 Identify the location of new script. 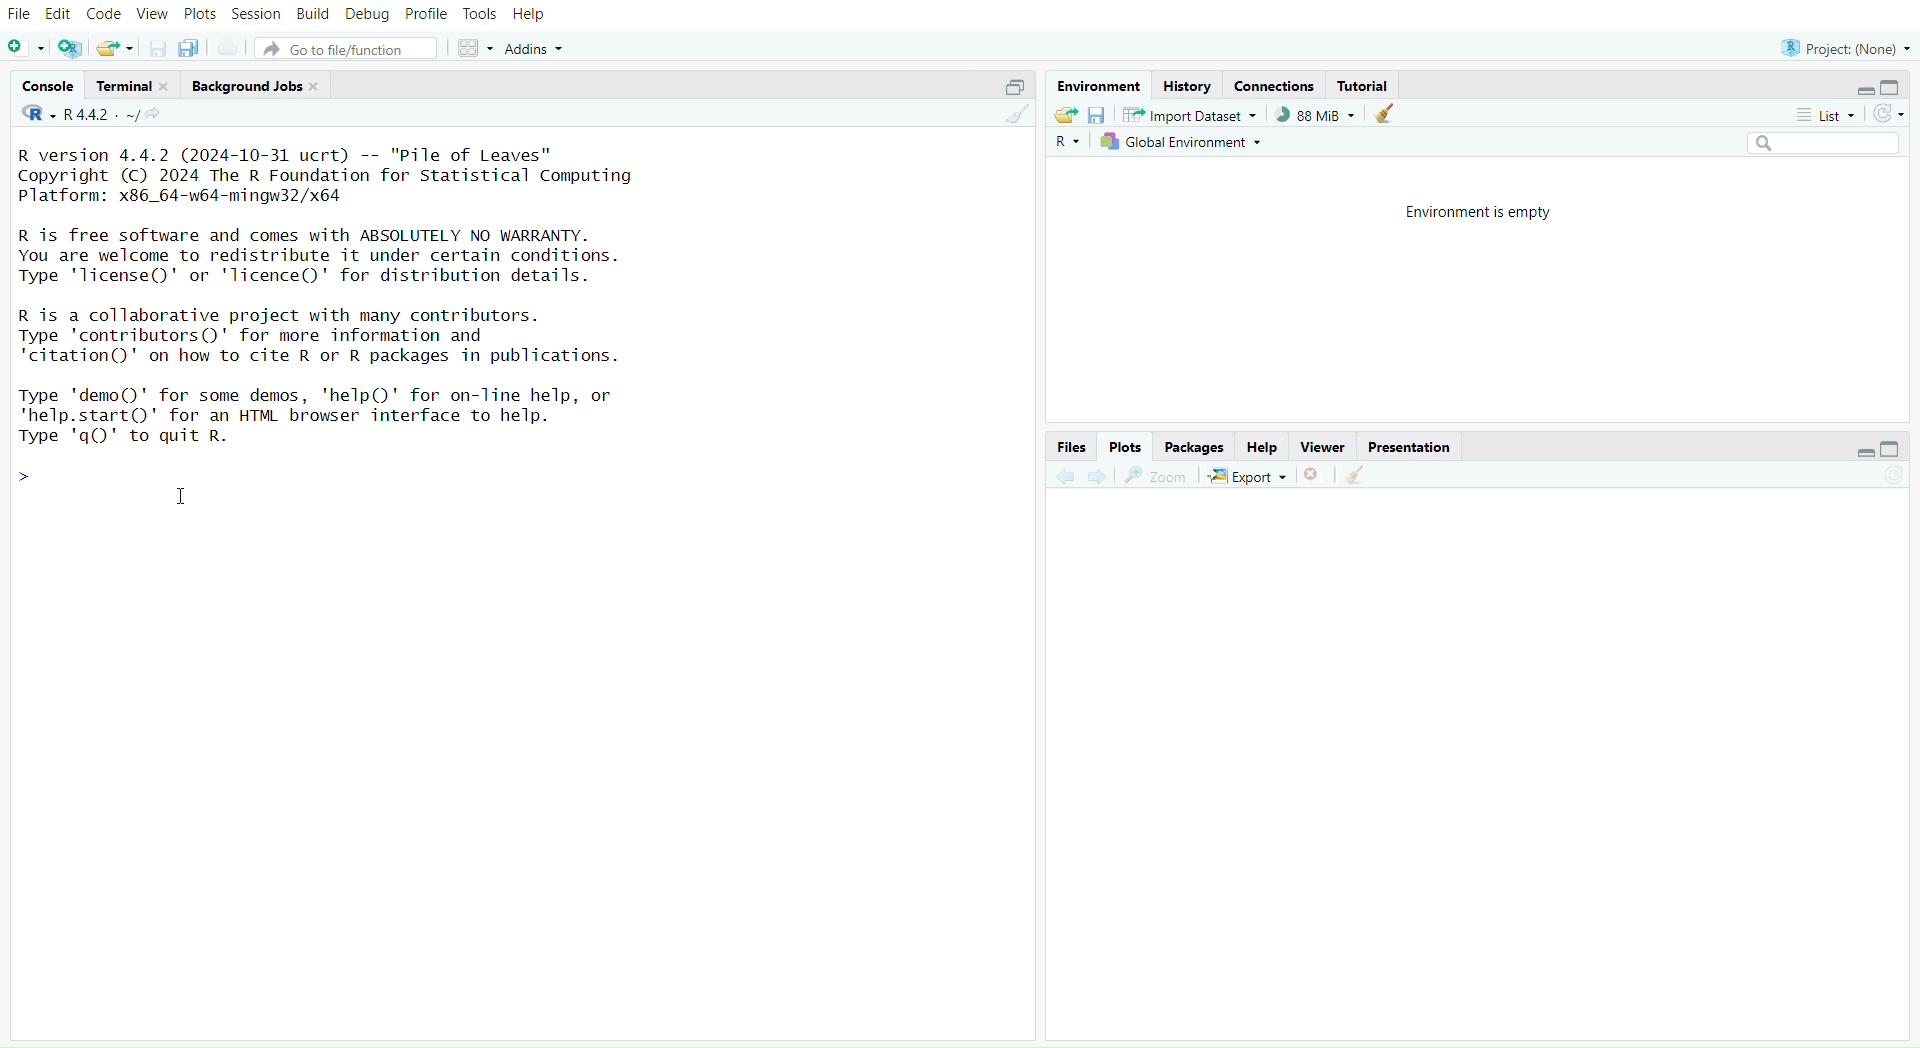
(27, 49).